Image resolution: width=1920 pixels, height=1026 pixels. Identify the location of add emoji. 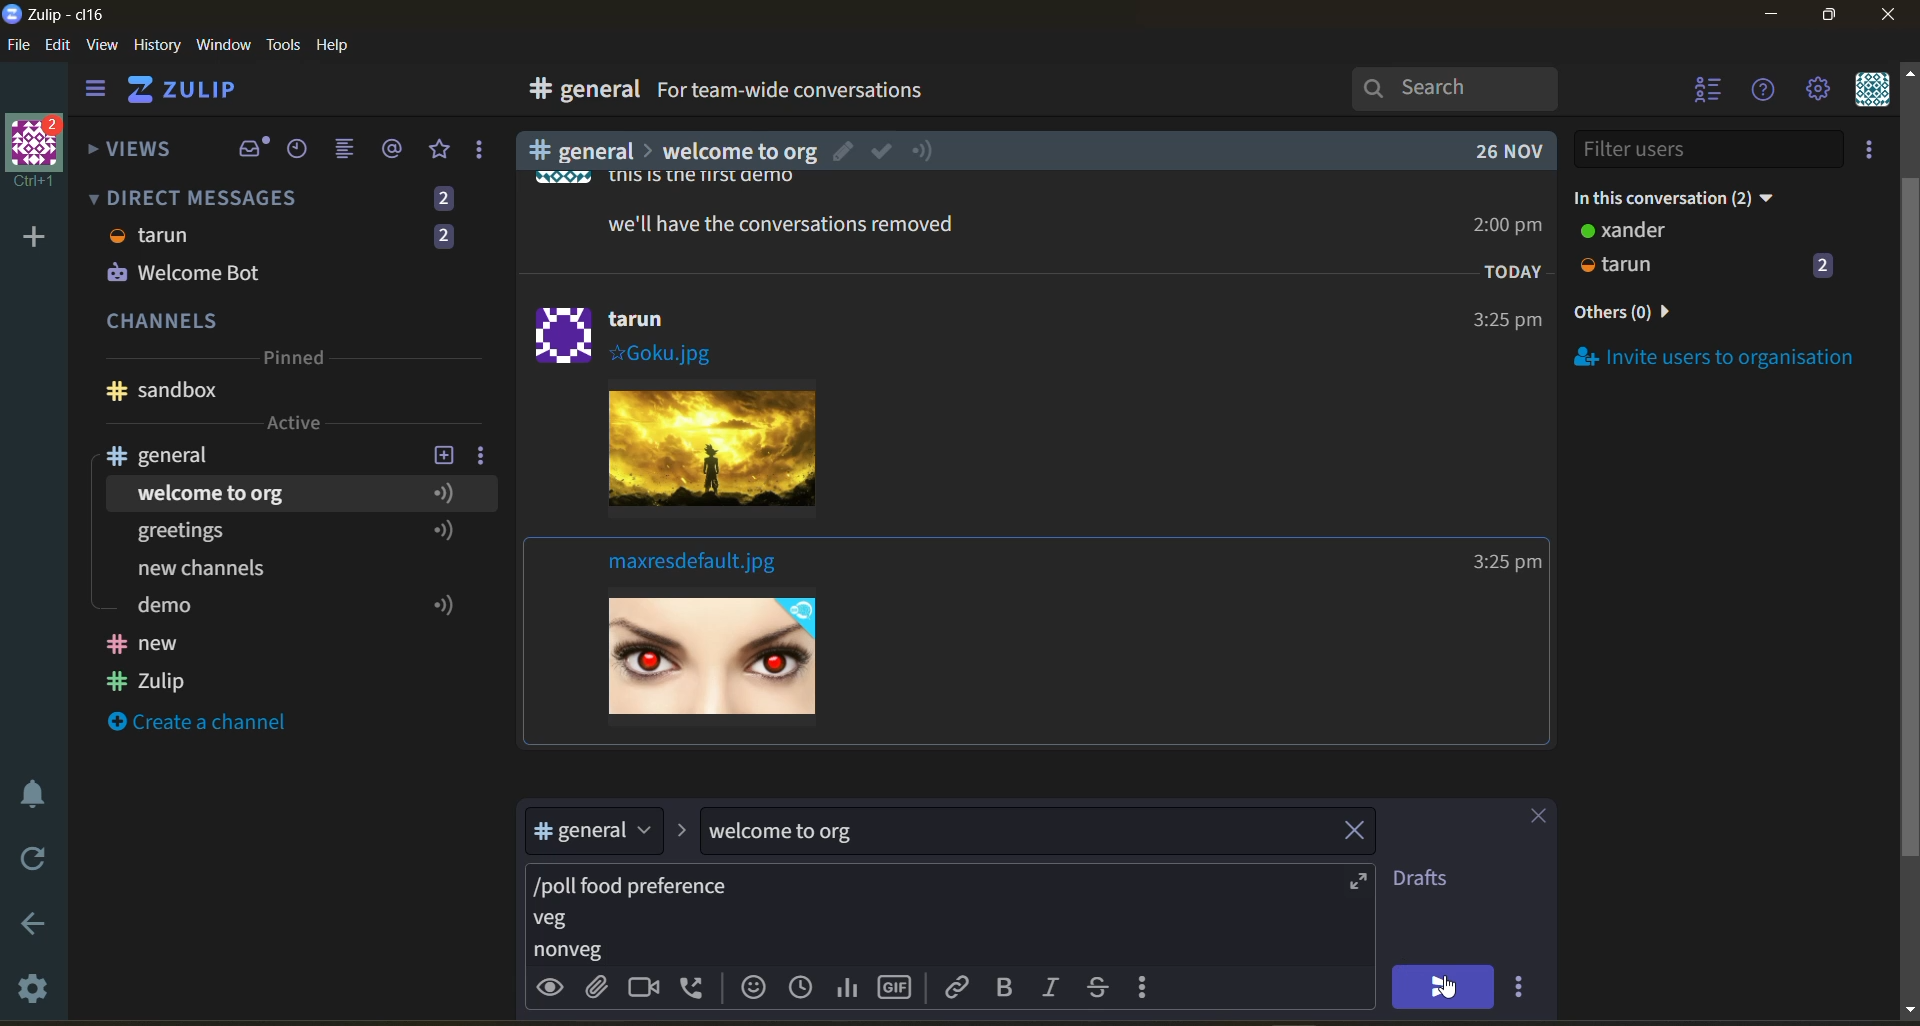
(751, 986).